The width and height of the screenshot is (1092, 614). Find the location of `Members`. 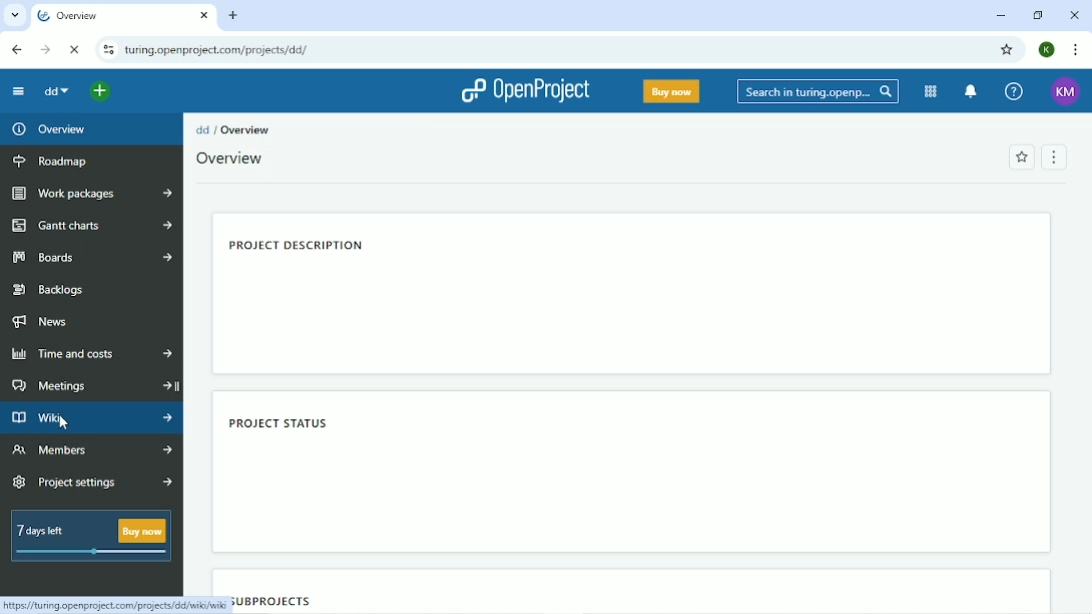

Members is located at coordinates (89, 451).